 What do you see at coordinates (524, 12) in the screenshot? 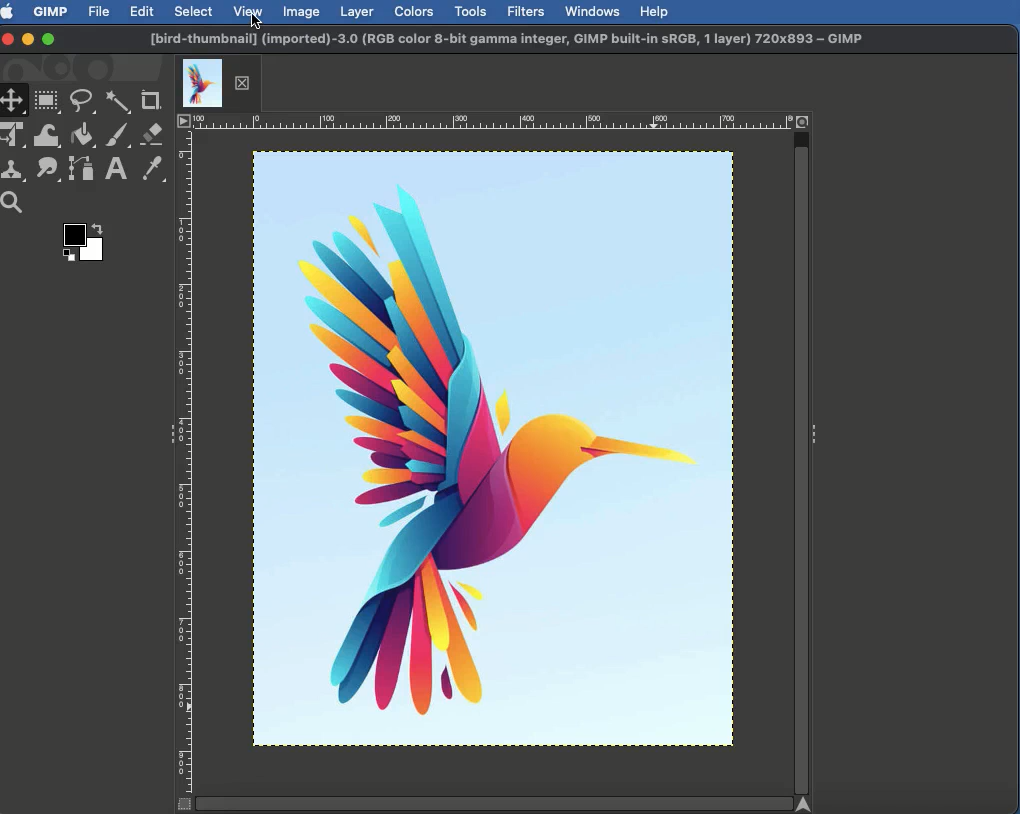
I see `Filters` at bounding box center [524, 12].